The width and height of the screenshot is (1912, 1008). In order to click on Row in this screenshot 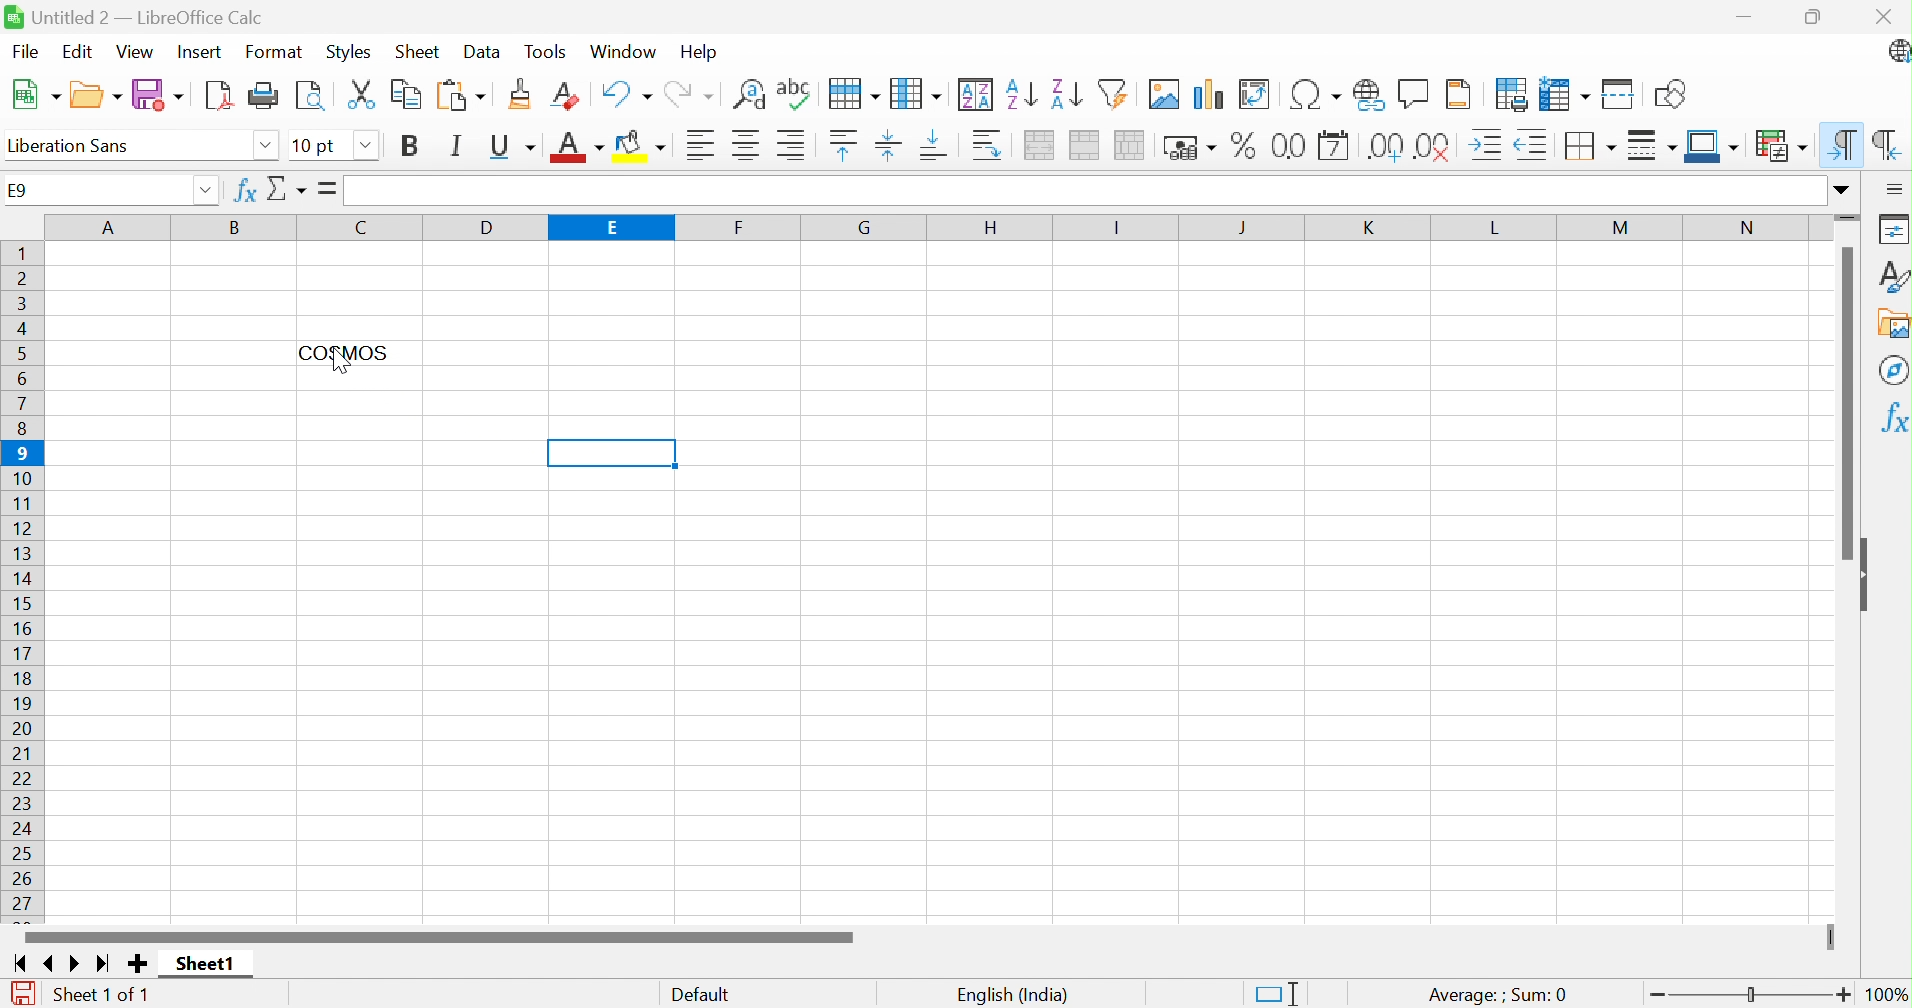, I will do `click(855, 96)`.